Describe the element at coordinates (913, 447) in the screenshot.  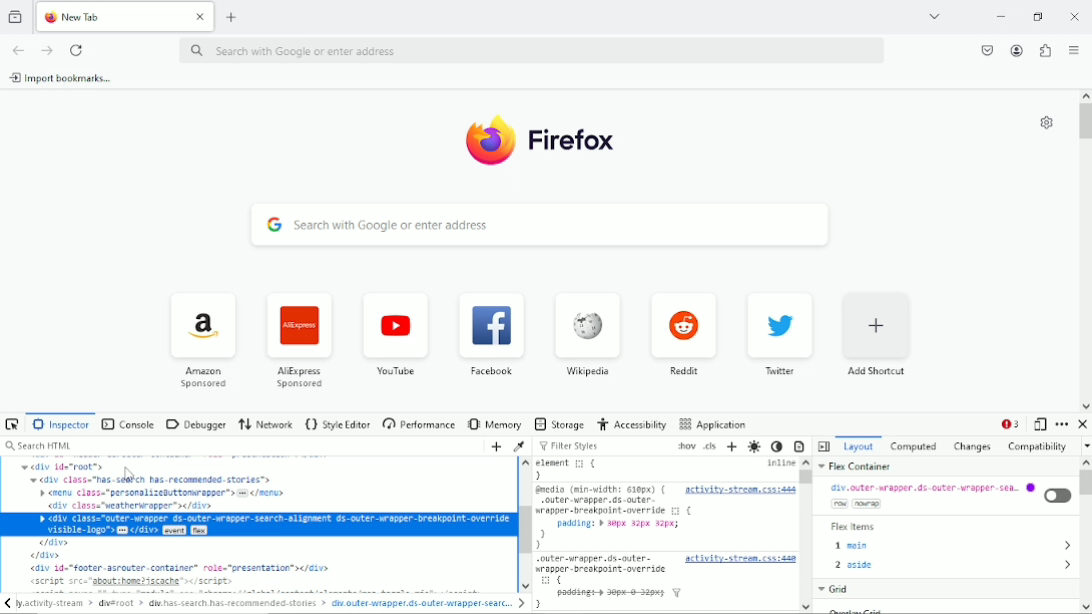
I see `Completed` at that location.